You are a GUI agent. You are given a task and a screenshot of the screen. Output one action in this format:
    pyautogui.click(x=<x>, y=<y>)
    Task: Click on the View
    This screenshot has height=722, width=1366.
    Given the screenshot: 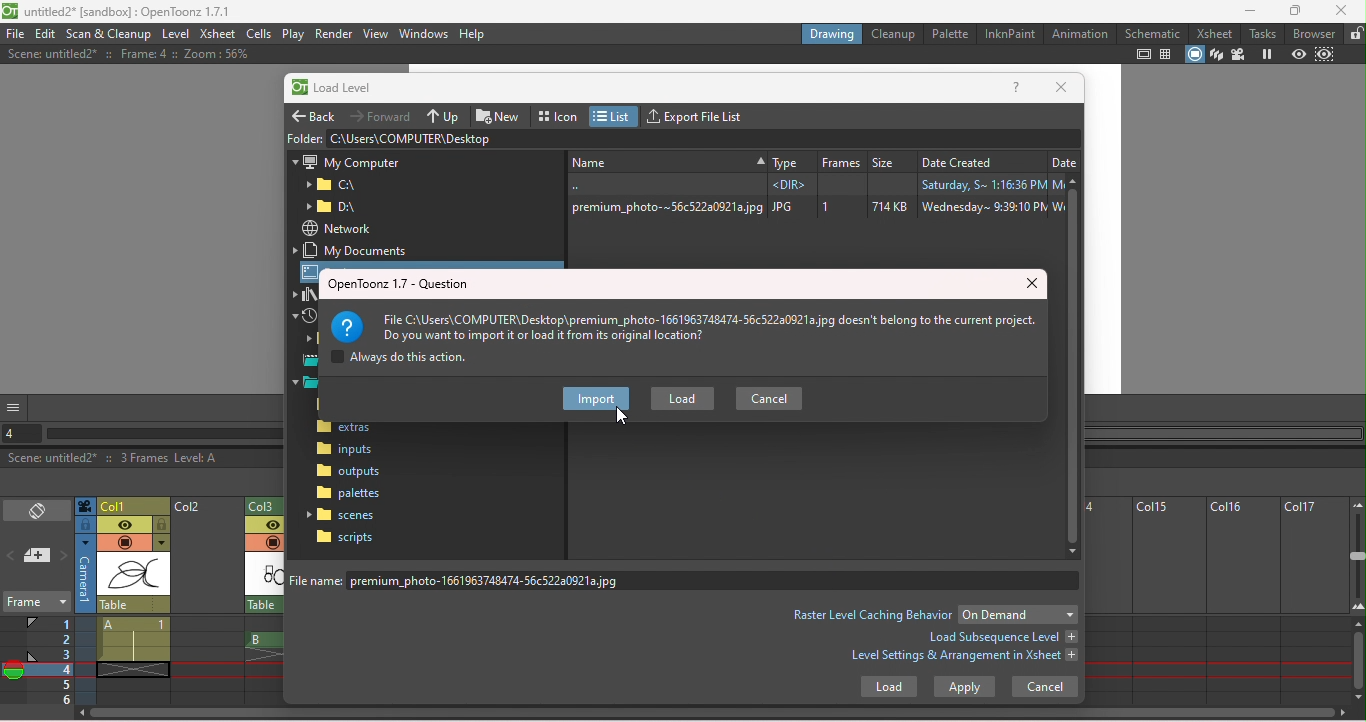 What is the action you would take?
    pyautogui.click(x=376, y=33)
    